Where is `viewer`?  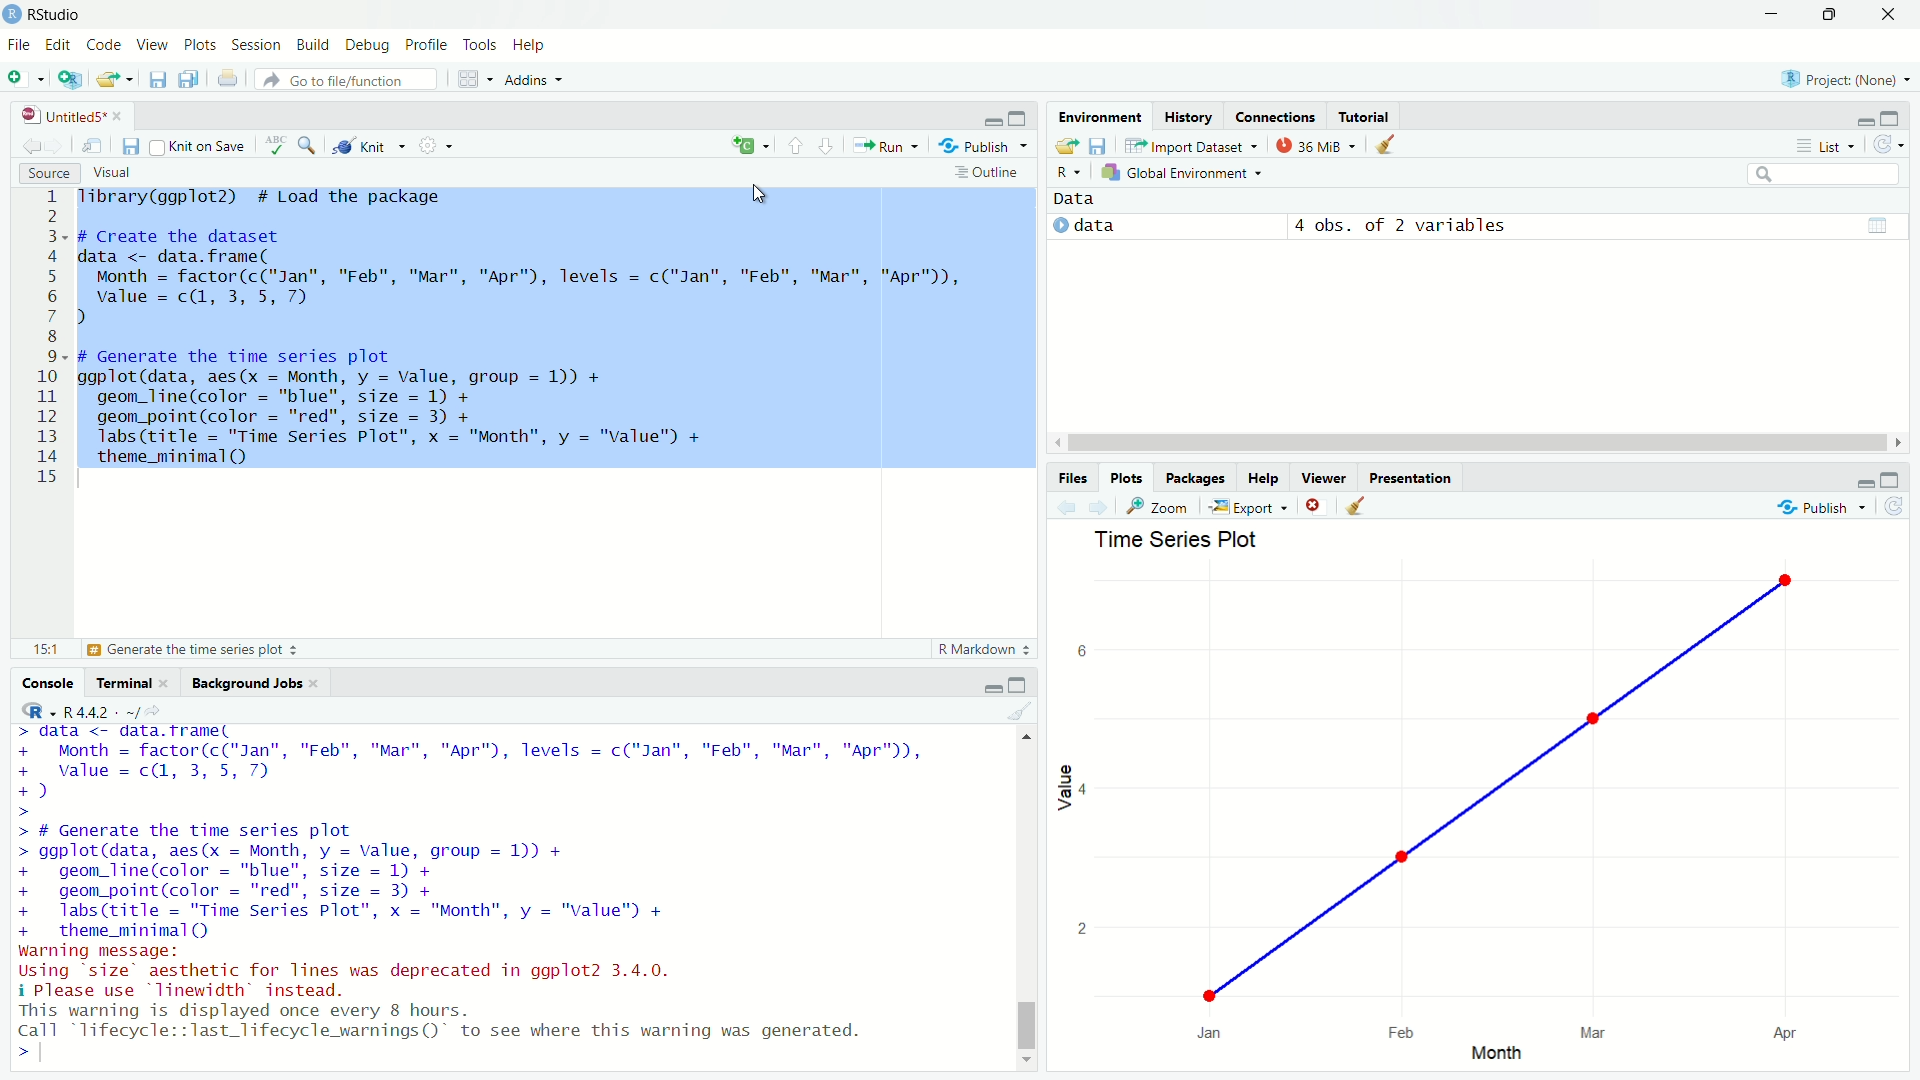 viewer is located at coordinates (1324, 474).